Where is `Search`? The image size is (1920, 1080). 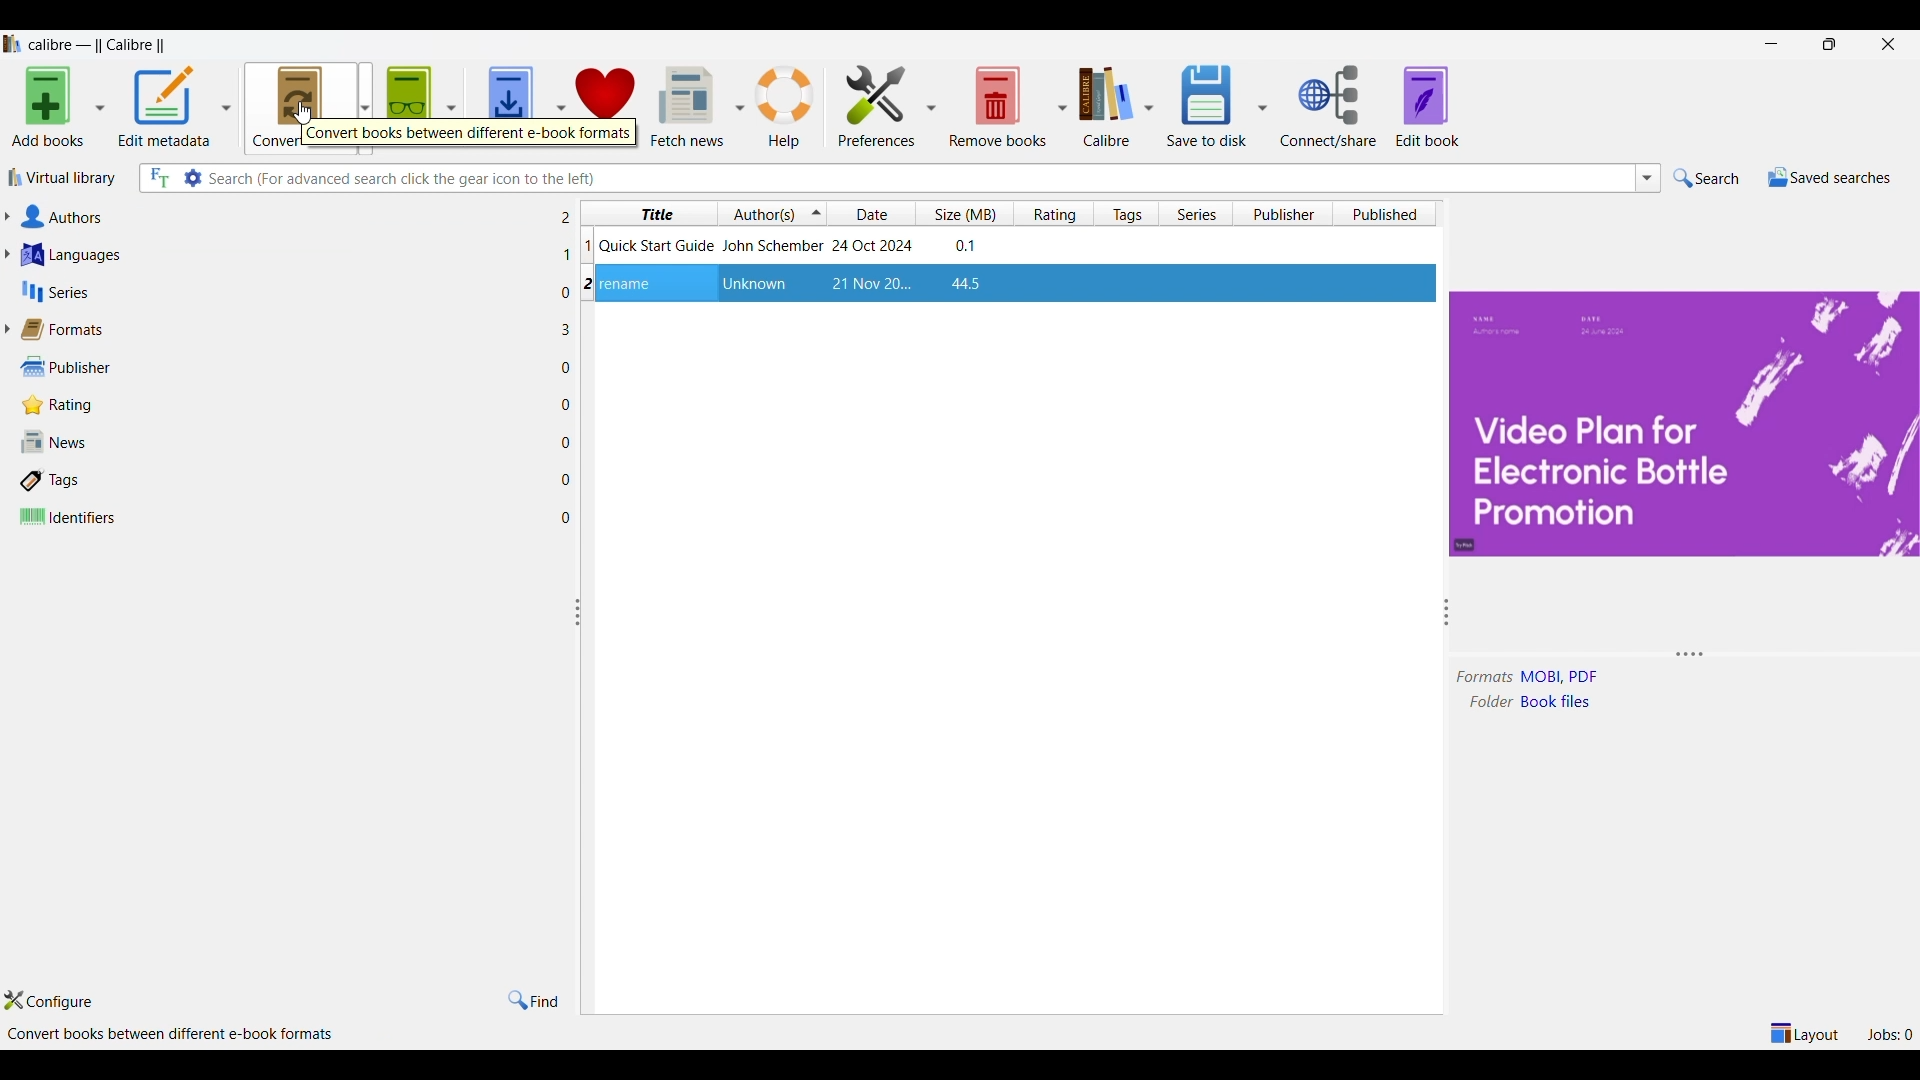
Search is located at coordinates (1707, 178).